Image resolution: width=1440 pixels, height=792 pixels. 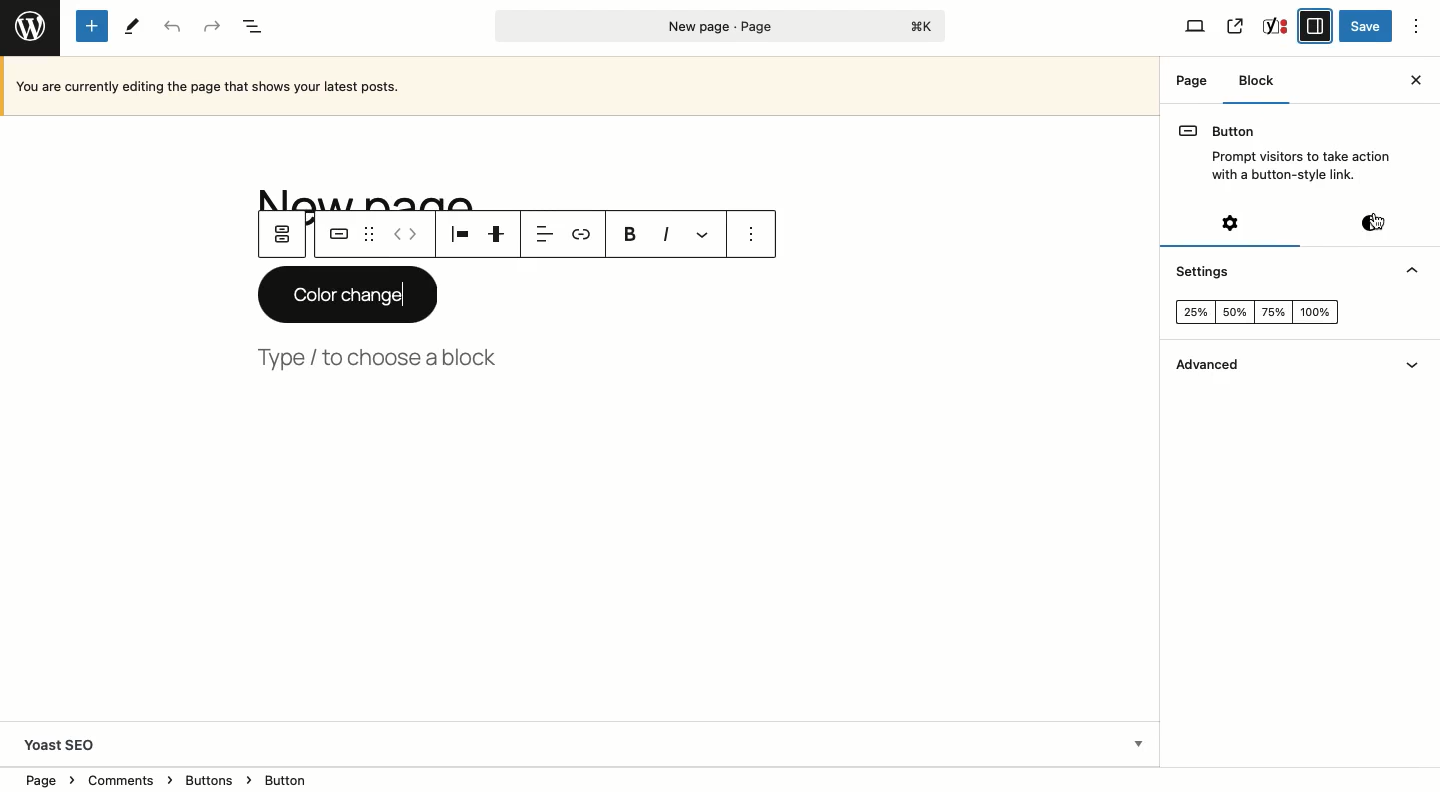 What do you see at coordinates (581, 234) in the screenshot?
I see `Link` at bounding box center [581, 234].